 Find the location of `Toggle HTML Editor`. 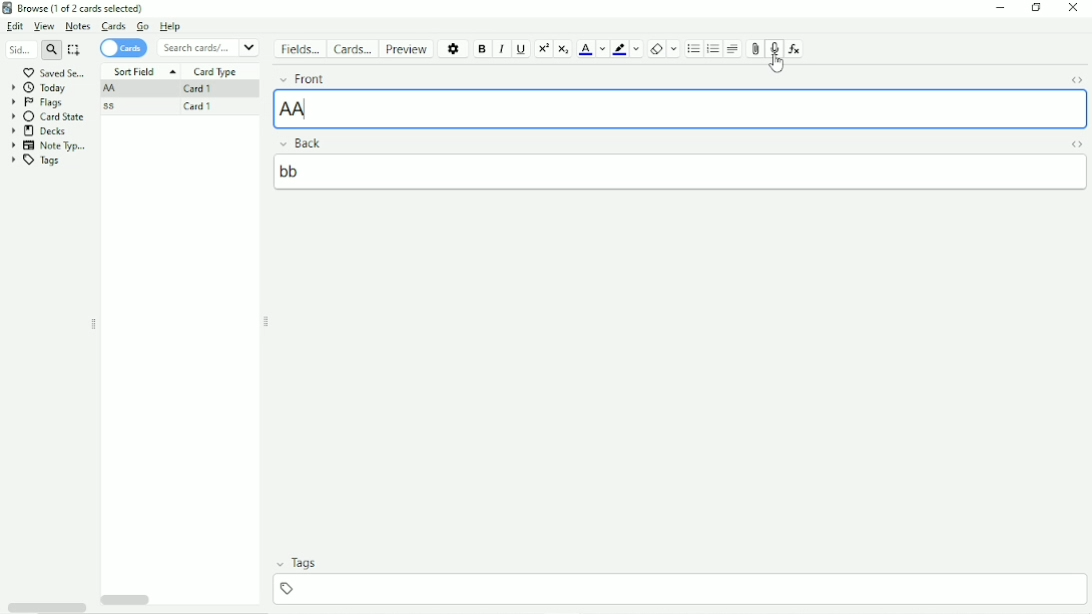

Toggle HTML Editor is located at coordinates (1076, 145).